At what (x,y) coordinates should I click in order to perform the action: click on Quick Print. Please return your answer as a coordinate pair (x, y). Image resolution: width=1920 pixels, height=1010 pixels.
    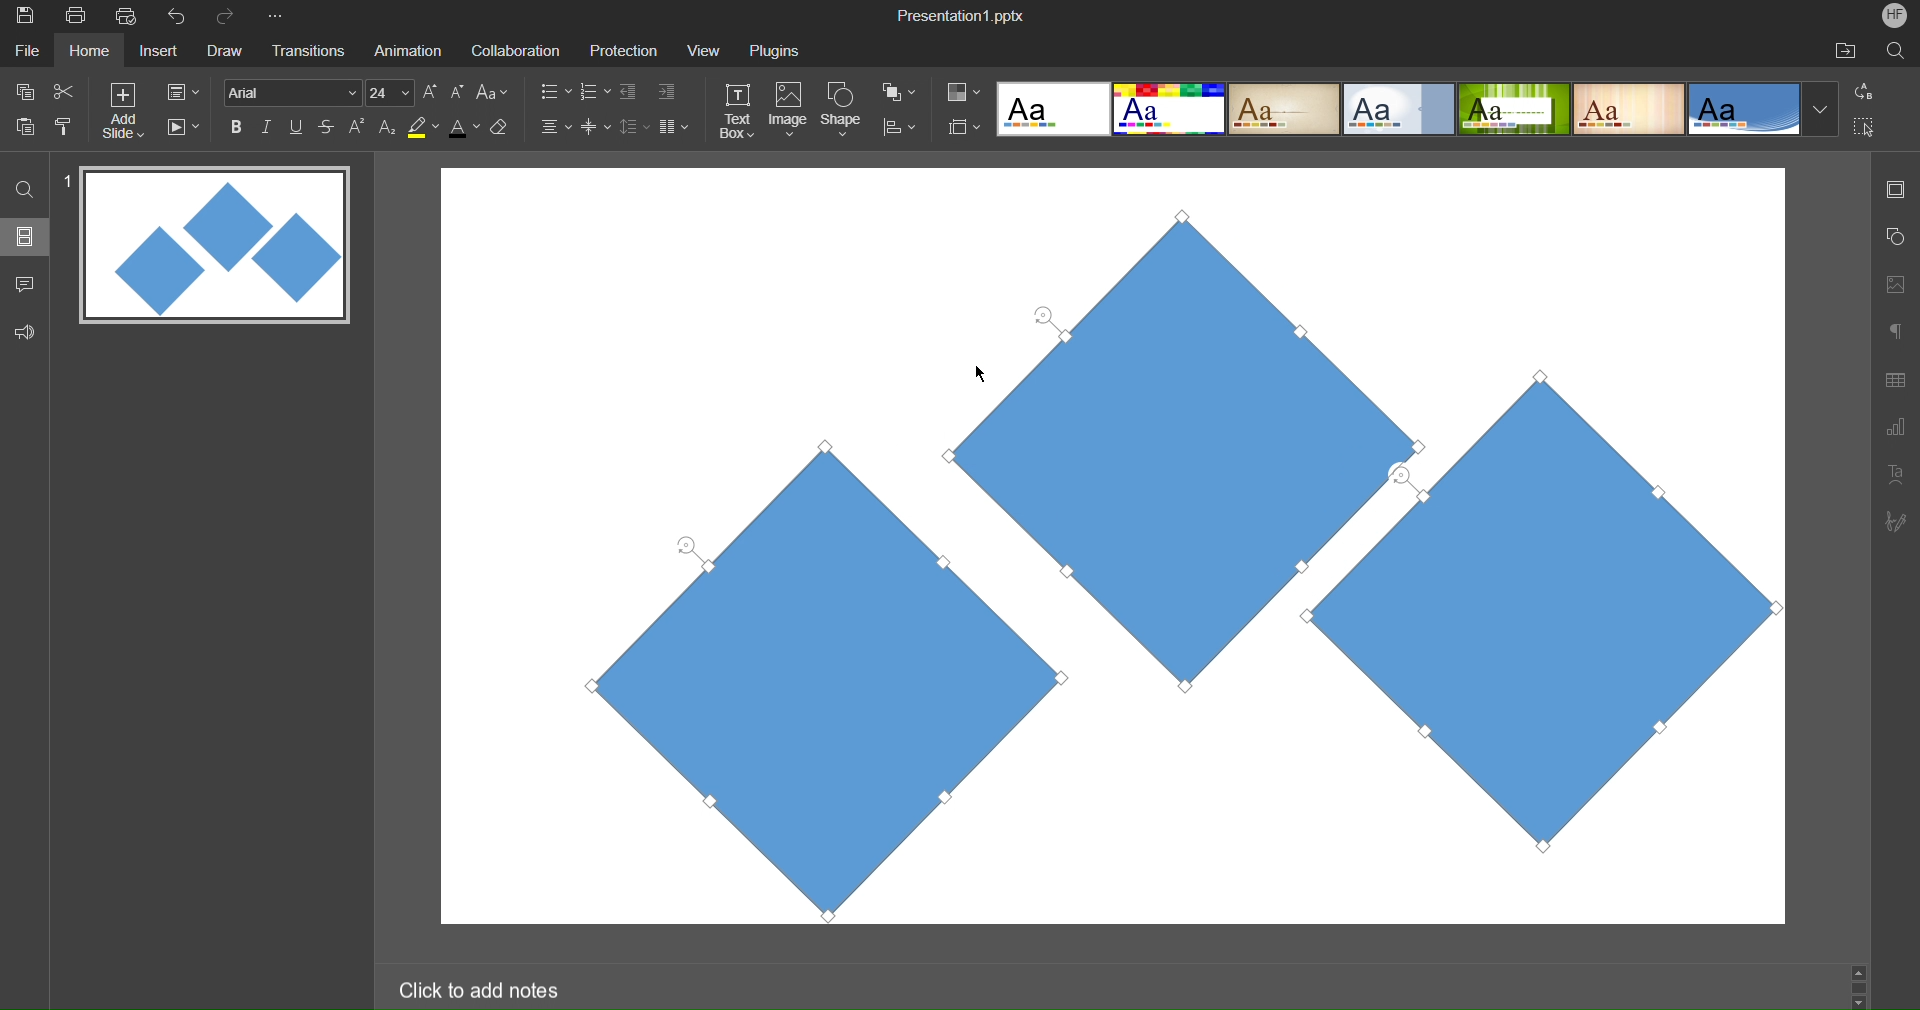
    Looking at the image, I should click on (129, 16).